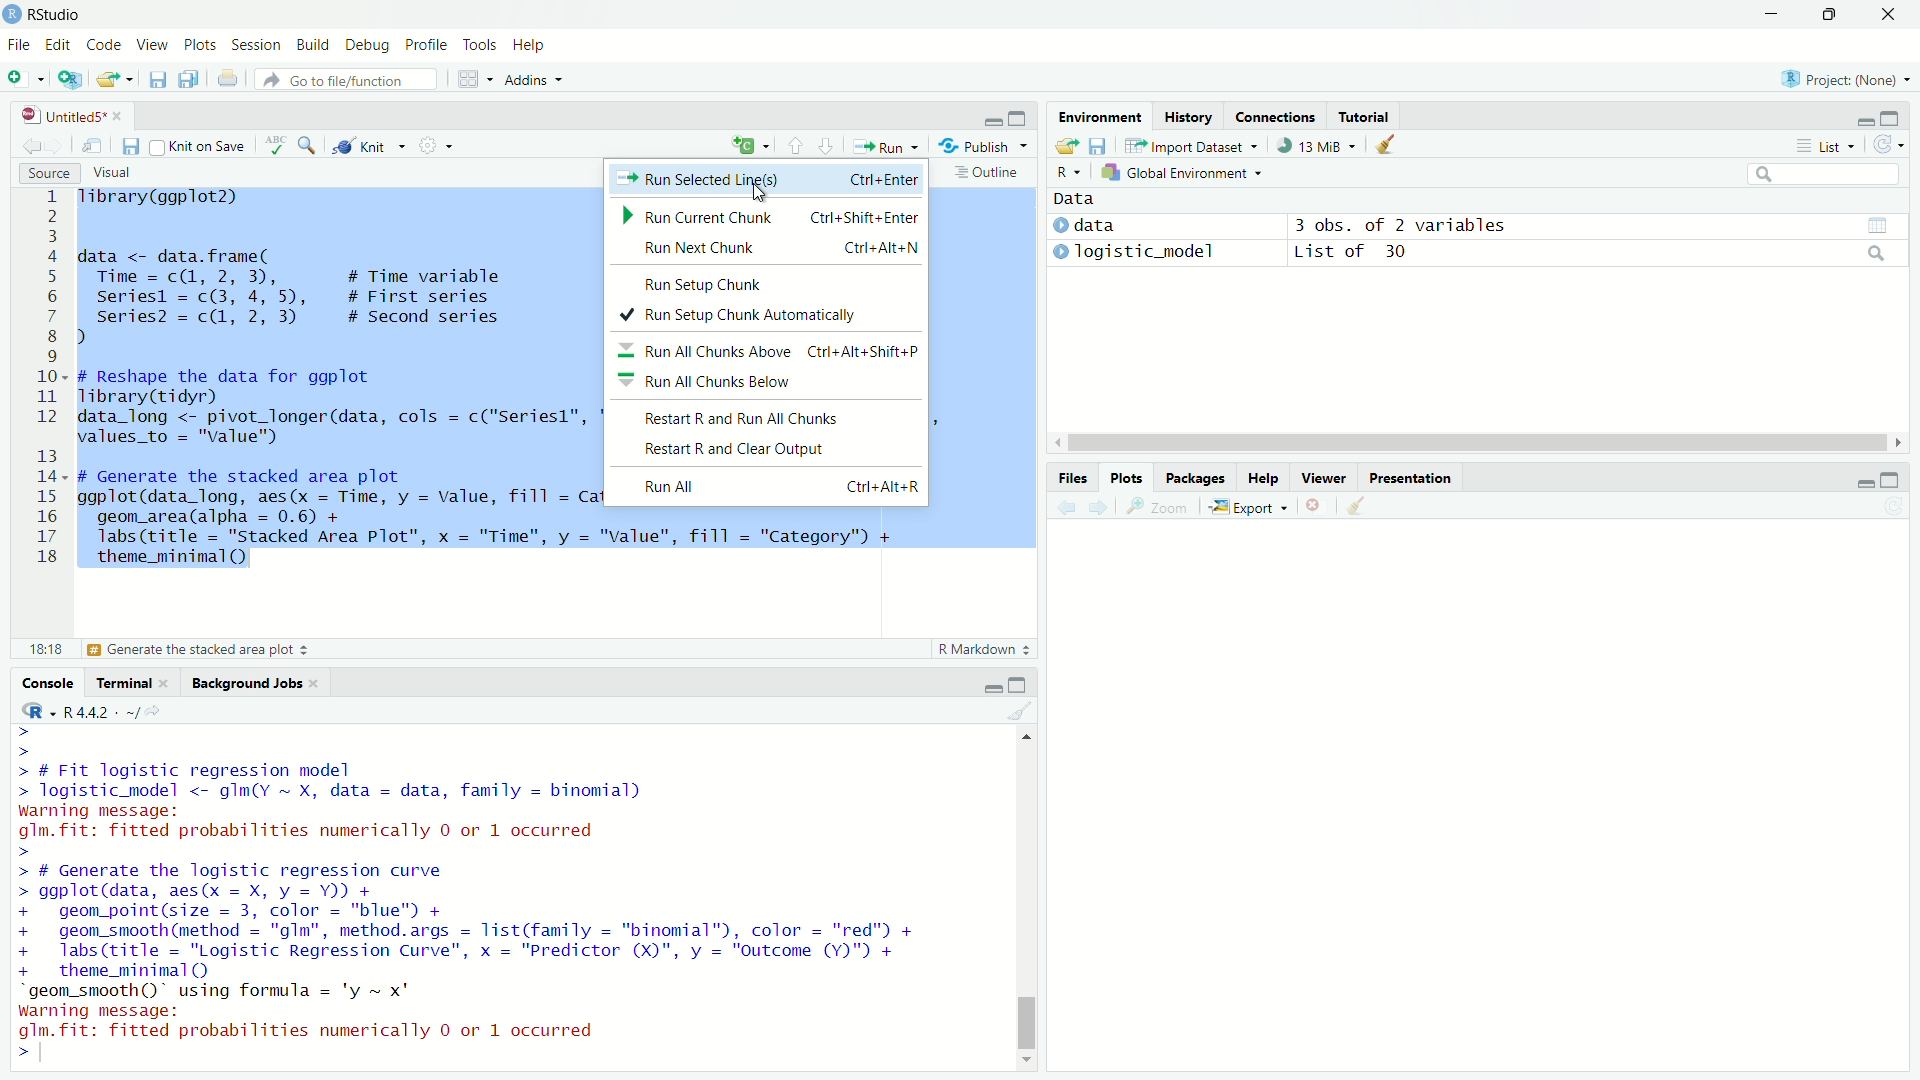 This screenshot has width=1920, height=1080. Describe the element at coordinates (51, 13) in the screenshot. I see `RStudio` at that location.